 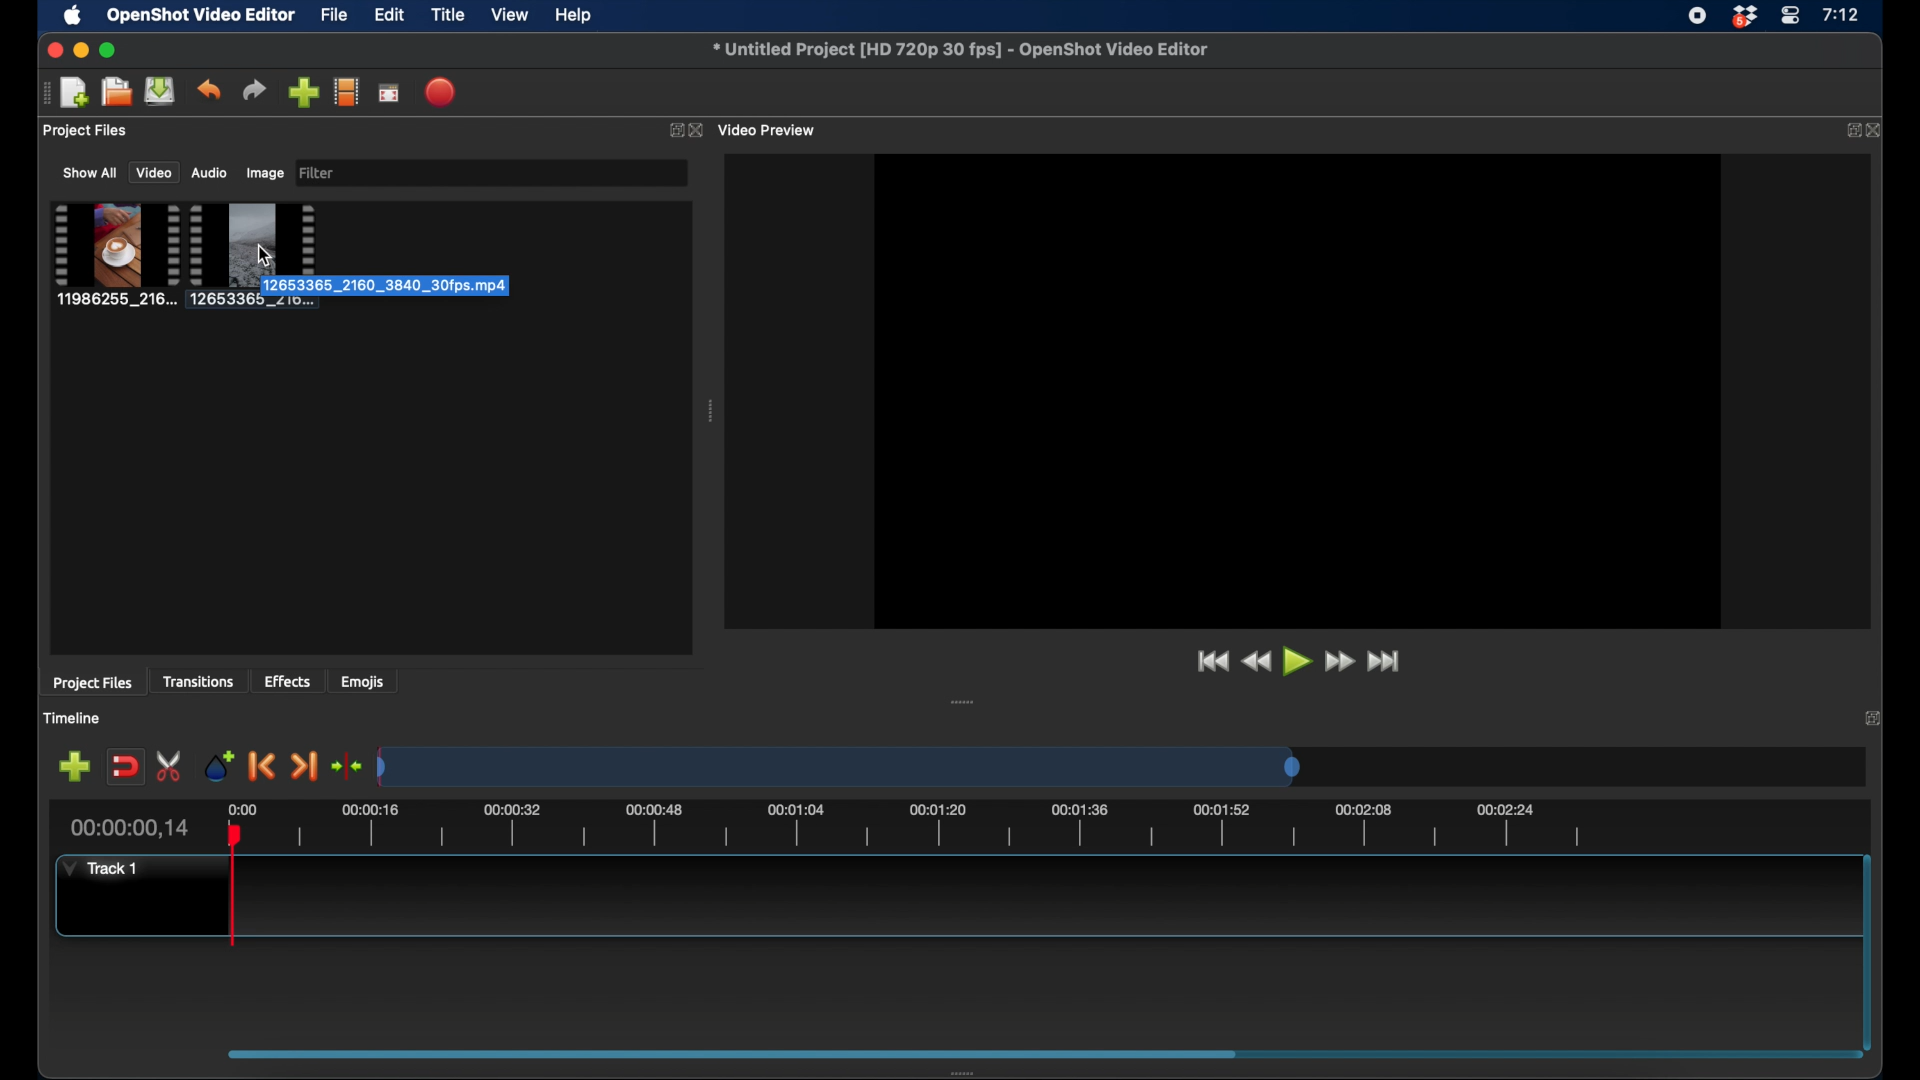 I want to click on title, so click(x=448, y=15).